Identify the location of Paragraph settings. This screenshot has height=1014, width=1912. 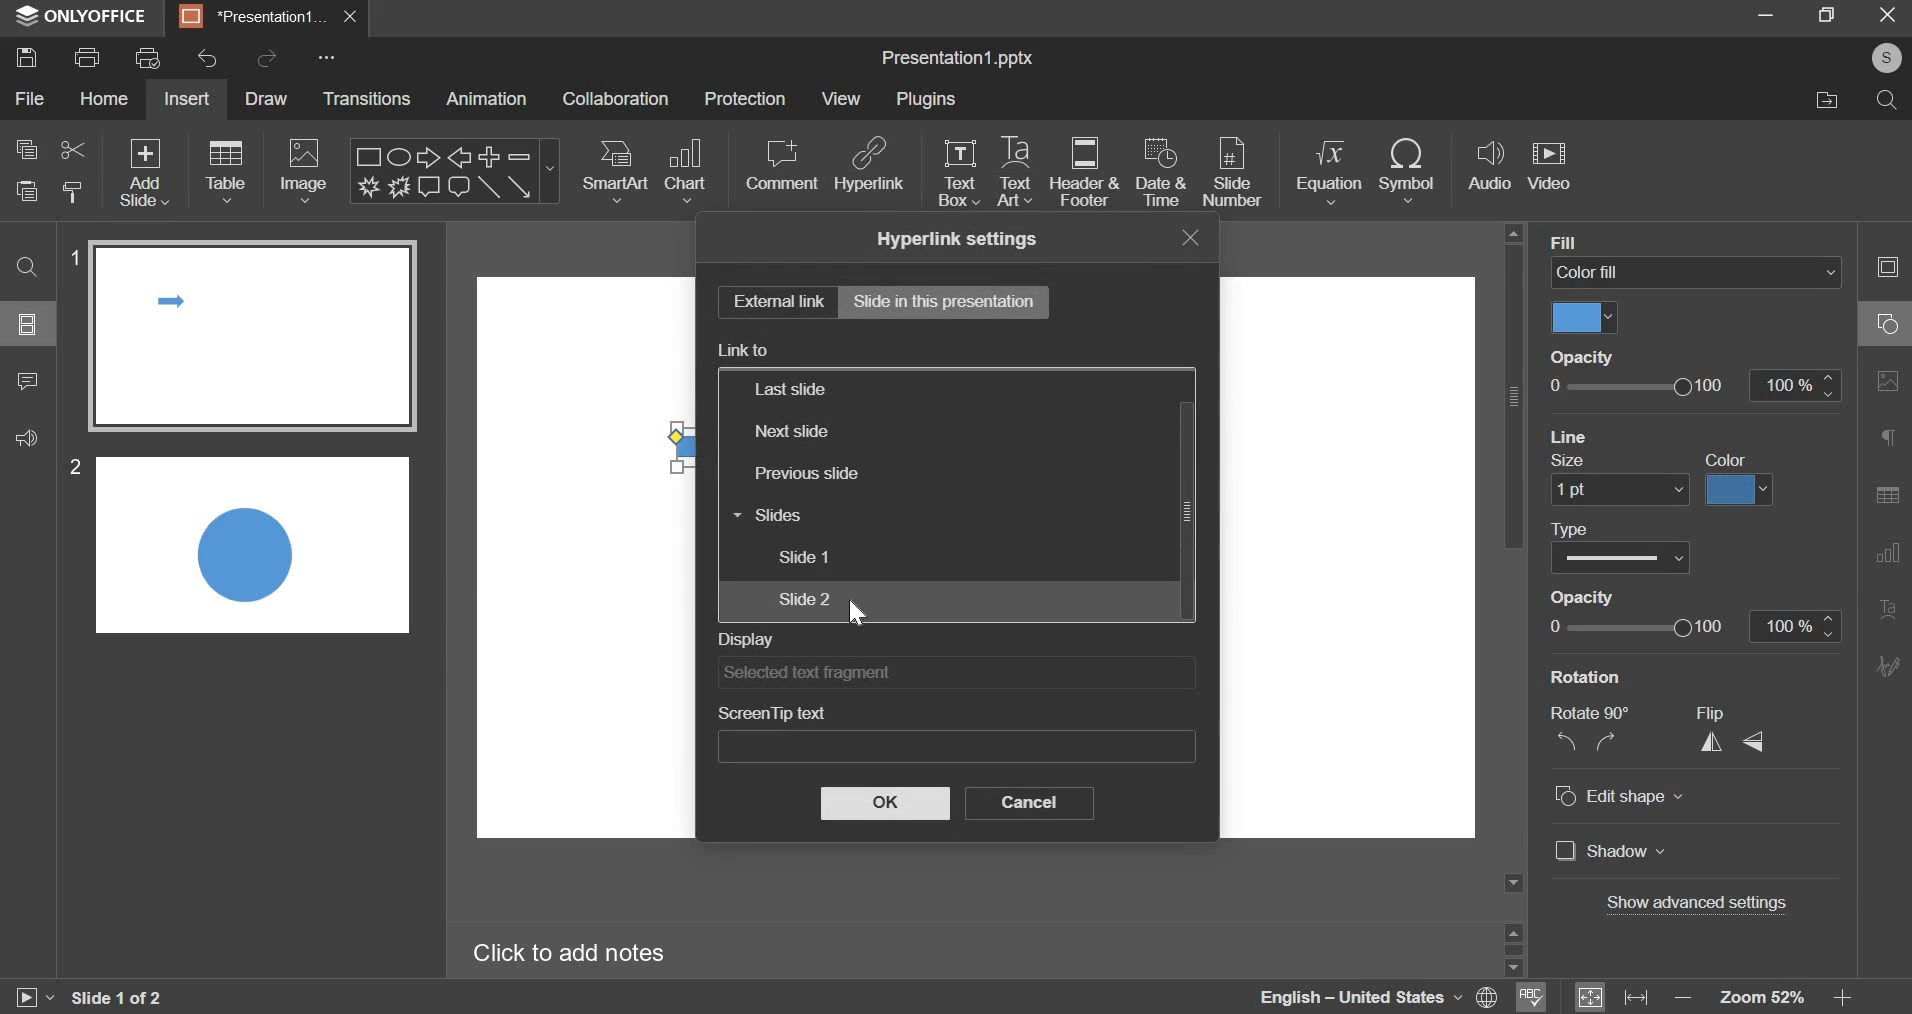
(1892, 439).